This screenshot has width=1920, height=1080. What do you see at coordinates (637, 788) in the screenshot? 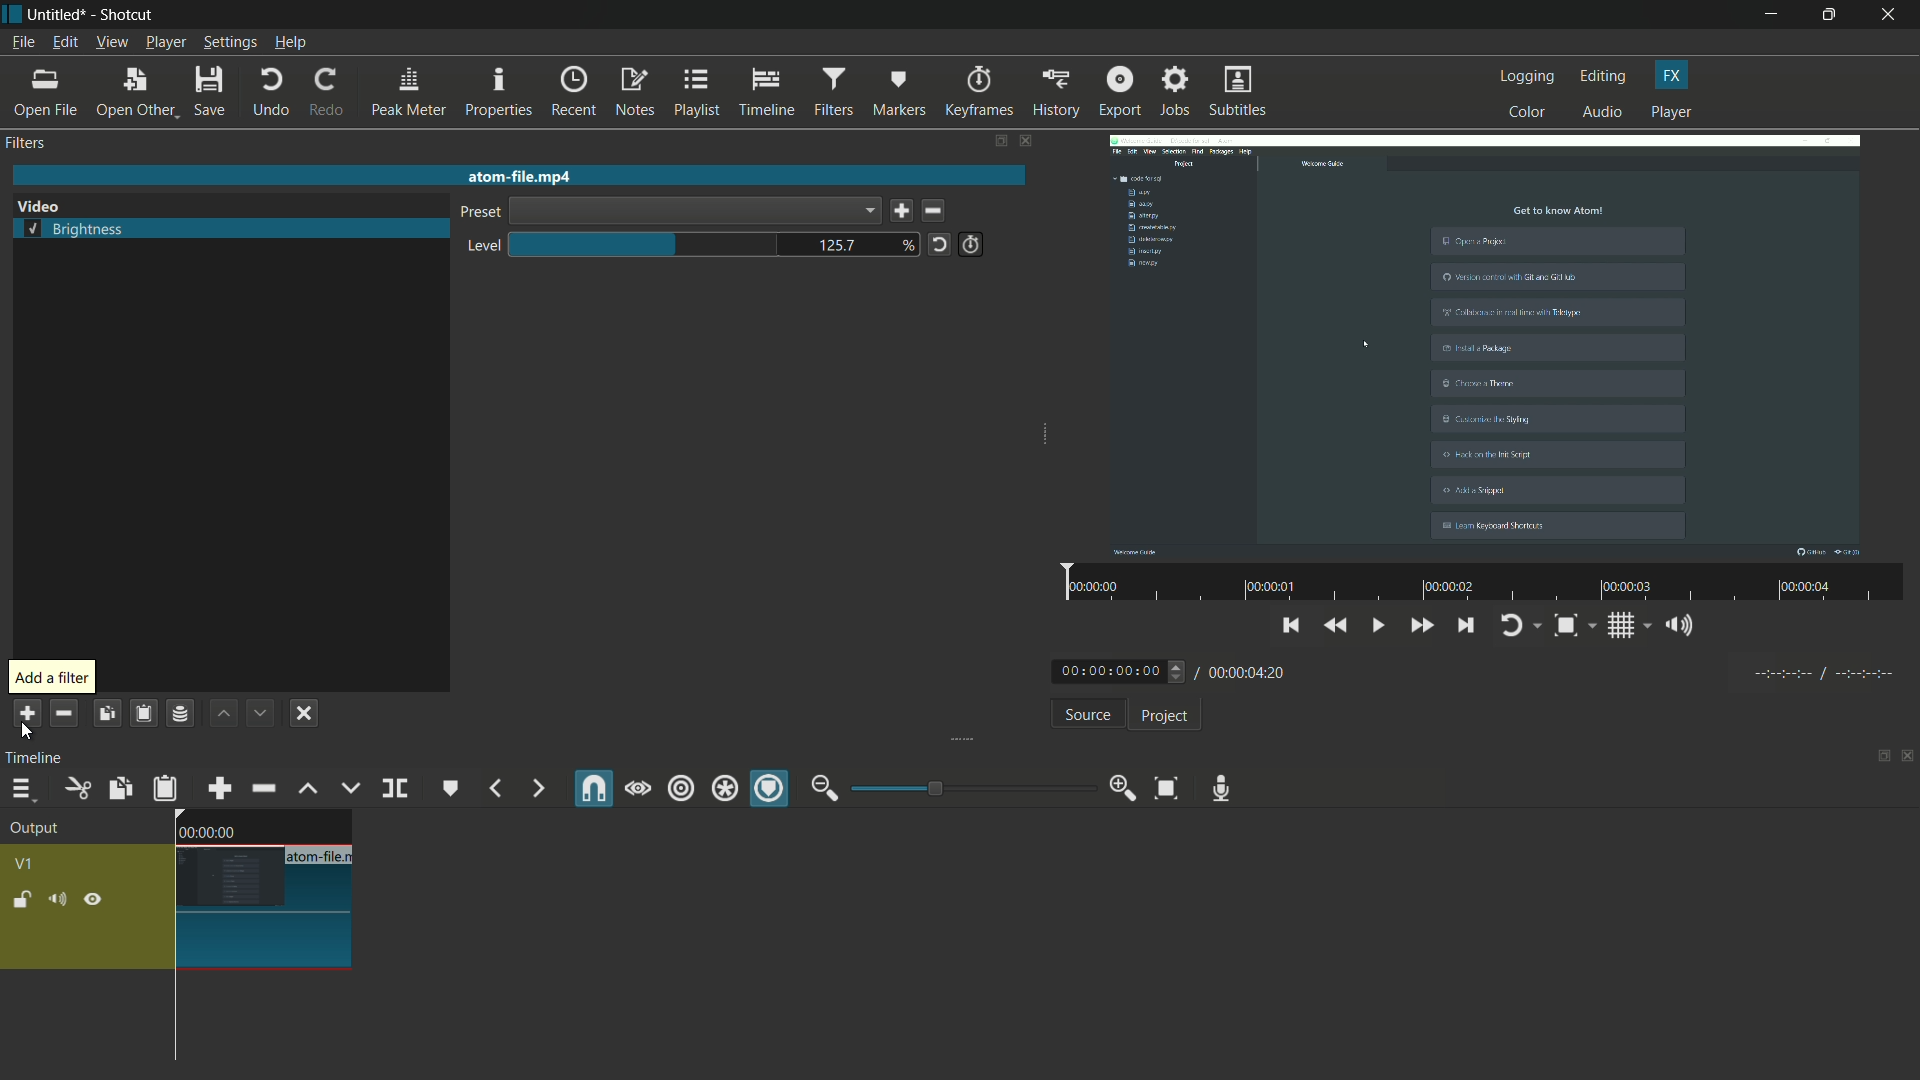
I see `scrub while dragging` at bounding box center [637, 788].